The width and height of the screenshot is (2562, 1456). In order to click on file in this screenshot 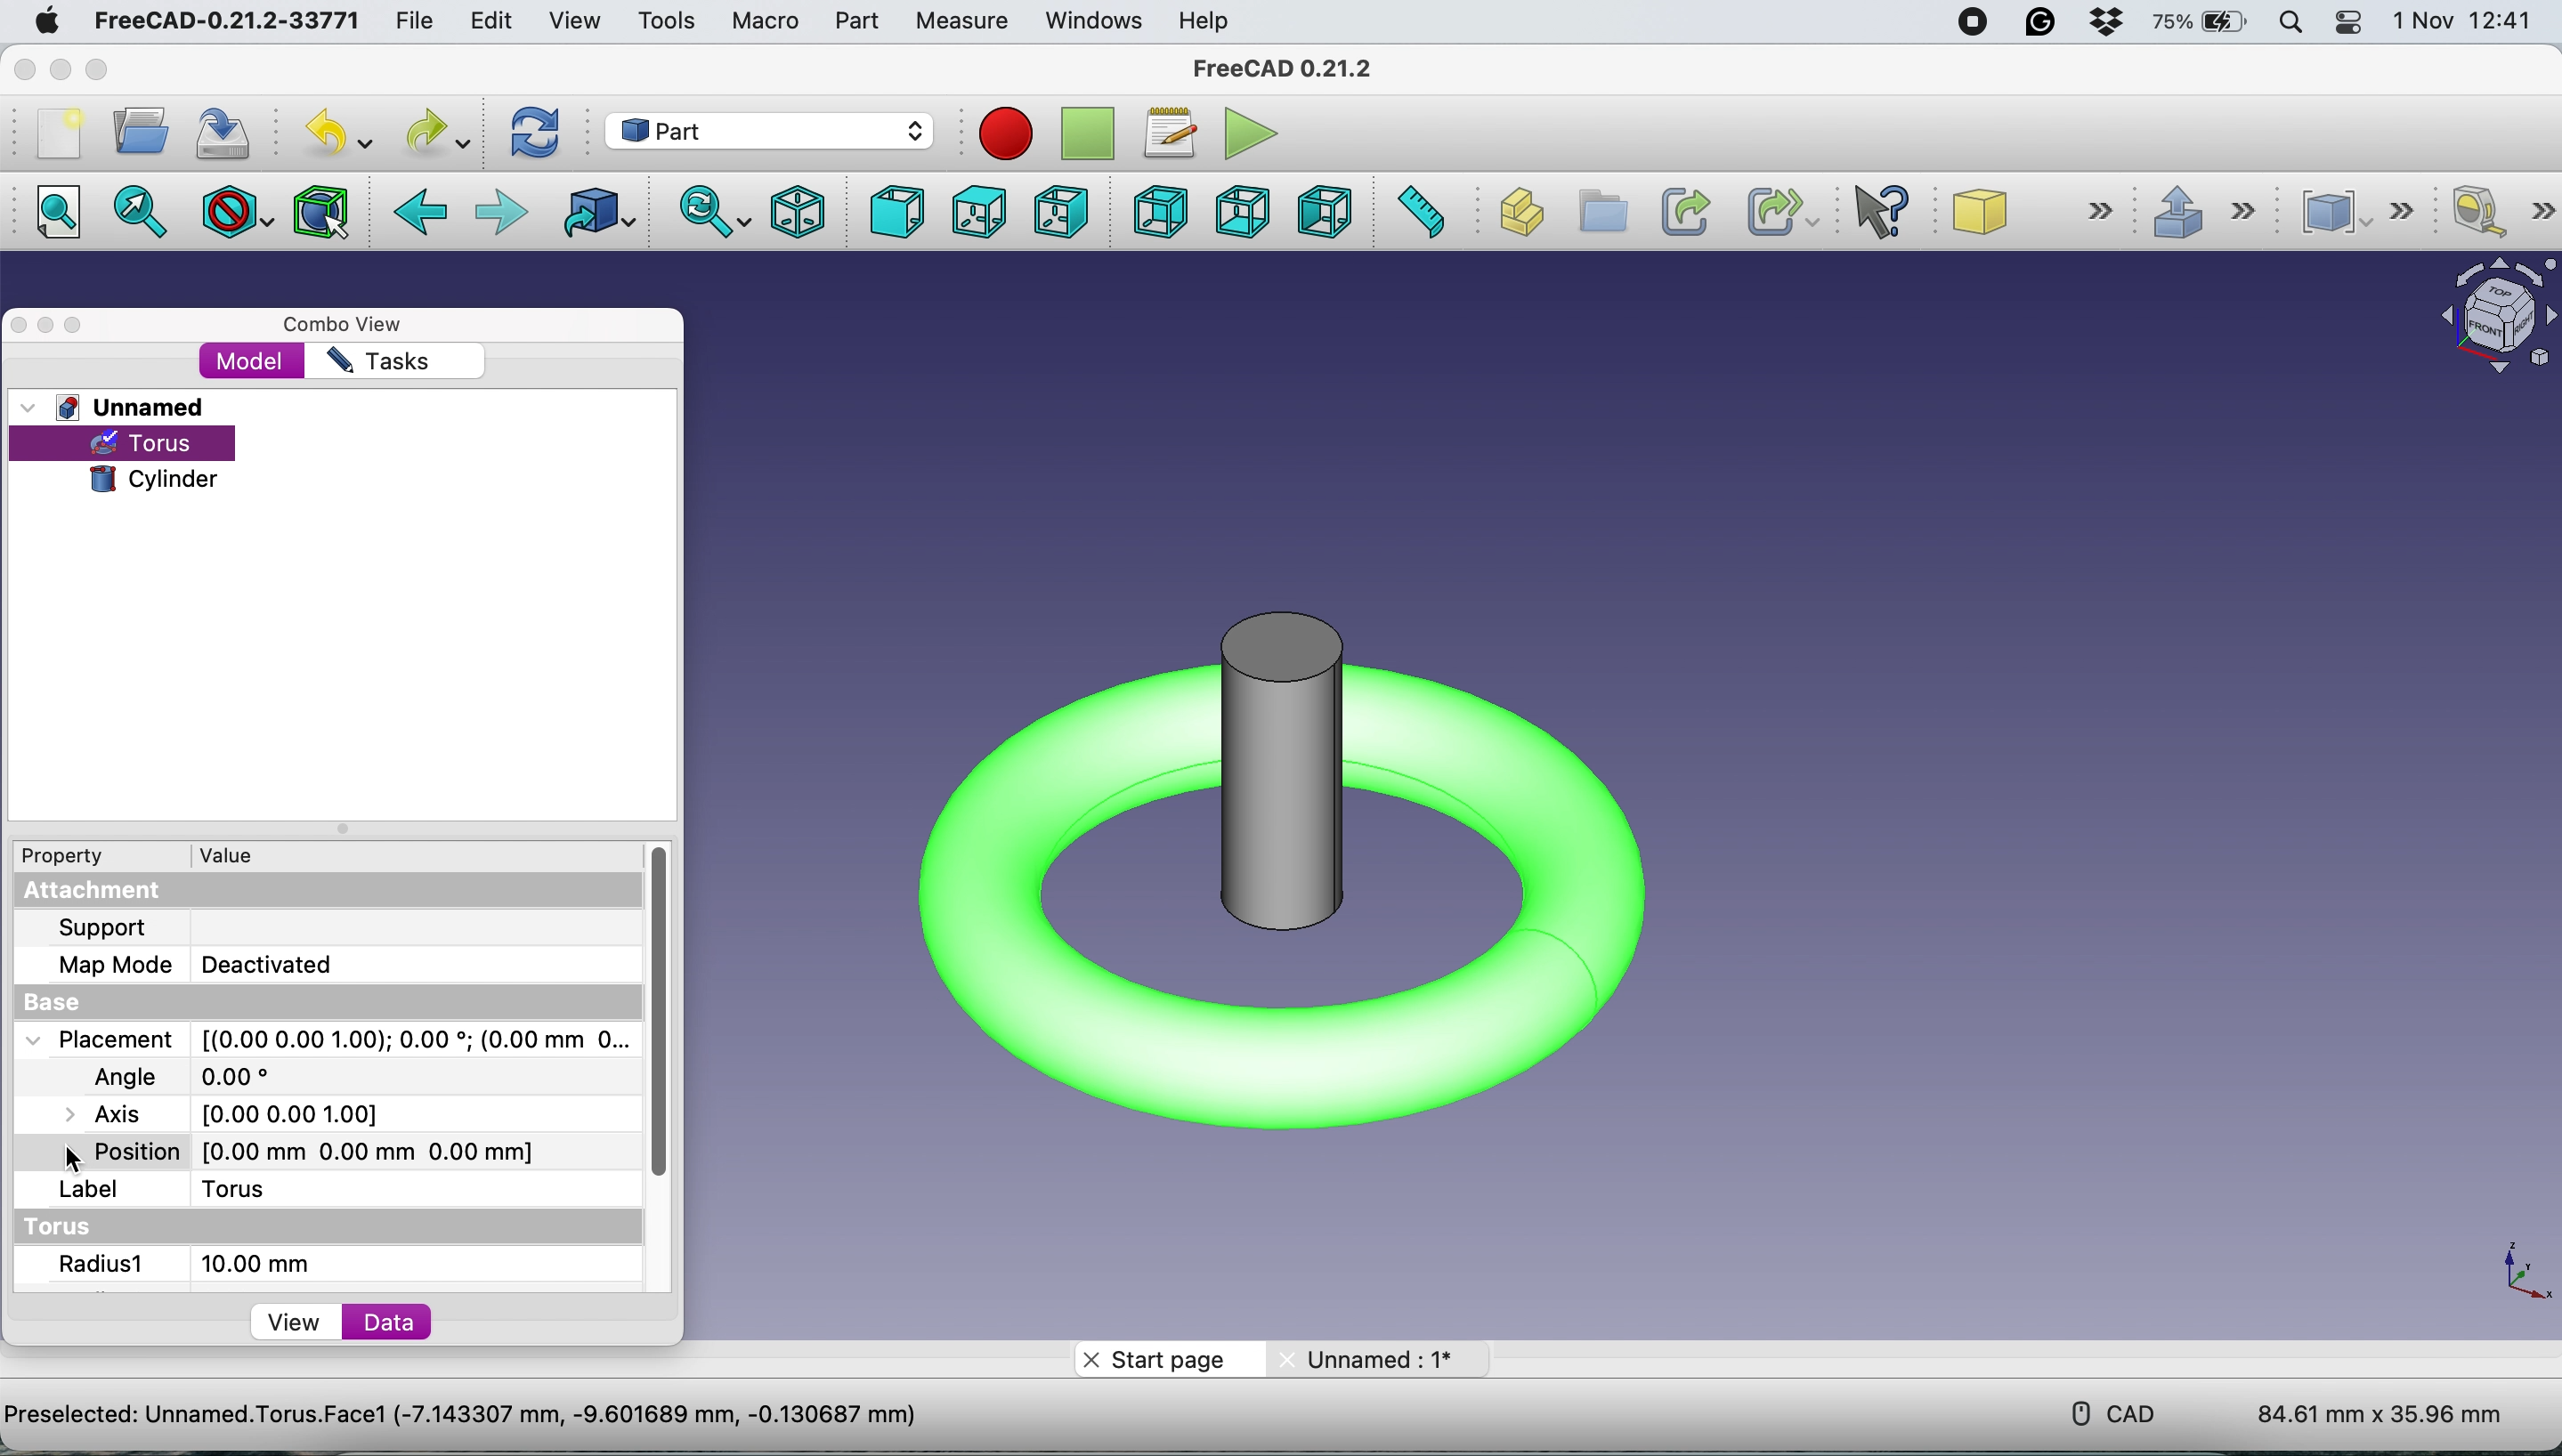, I will do `click(415, 22)`.